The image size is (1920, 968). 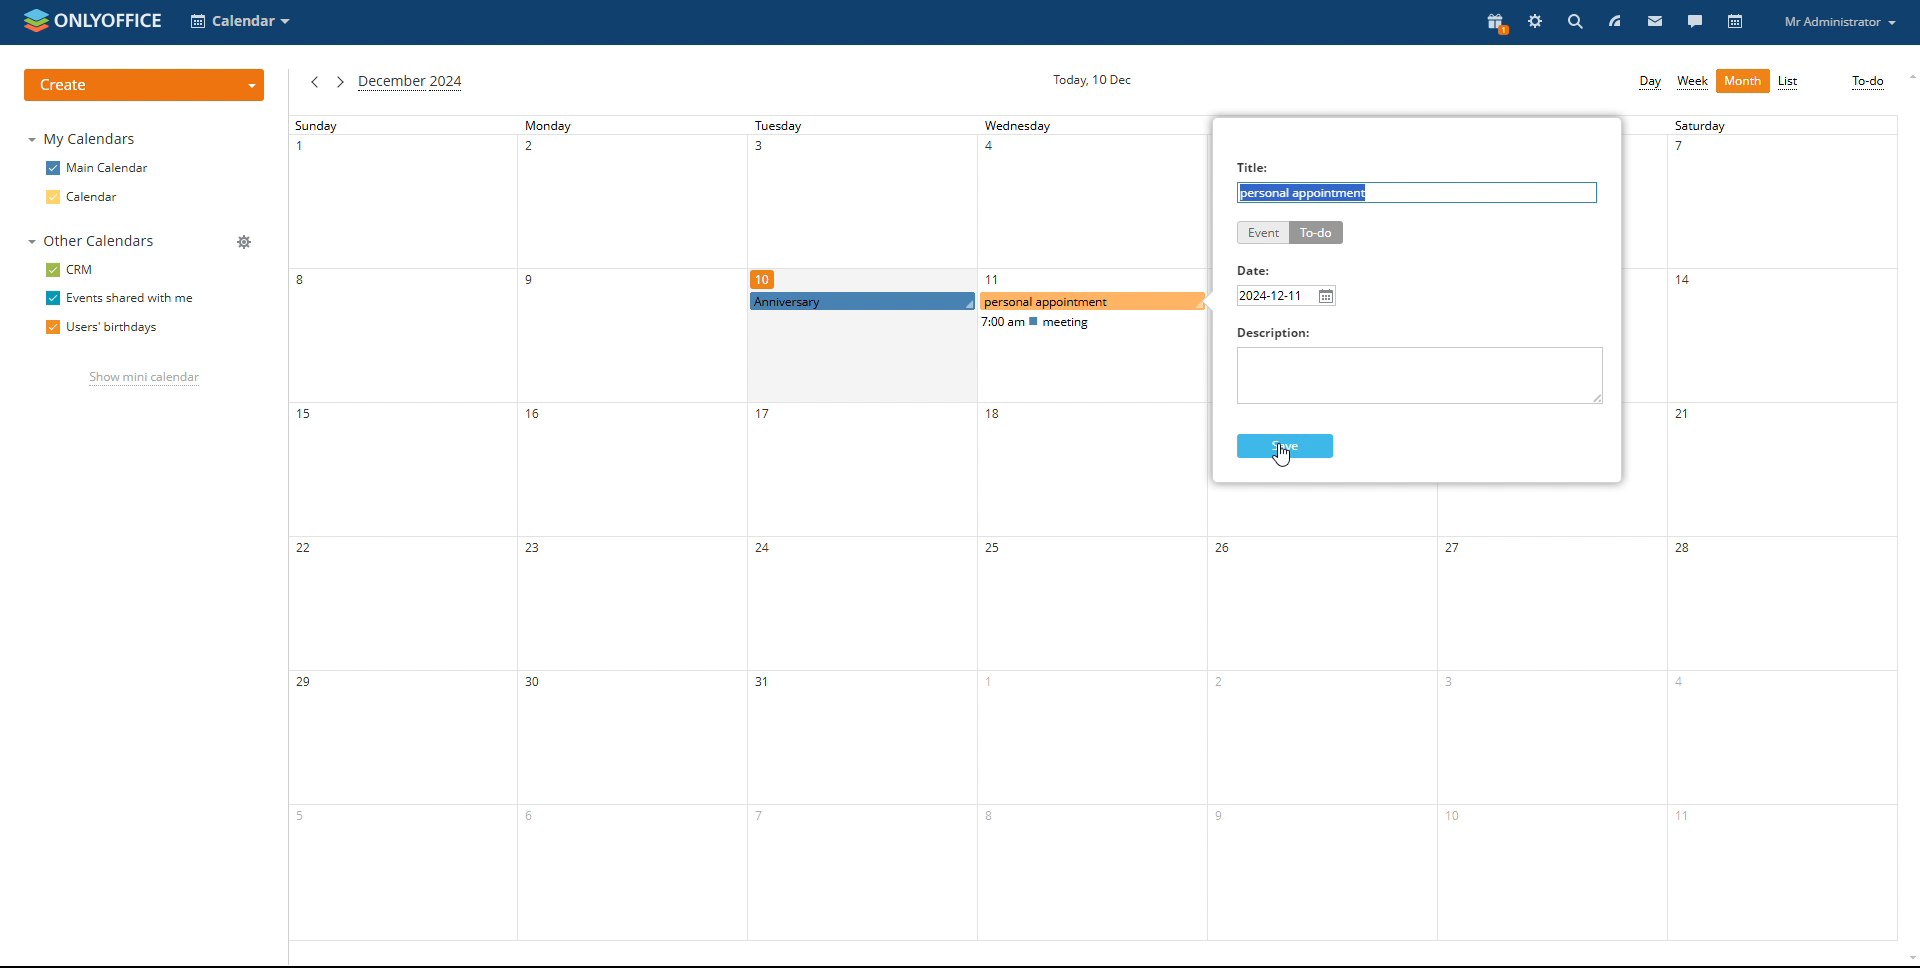 I want to click on settings, so click(x=1534, y=22).